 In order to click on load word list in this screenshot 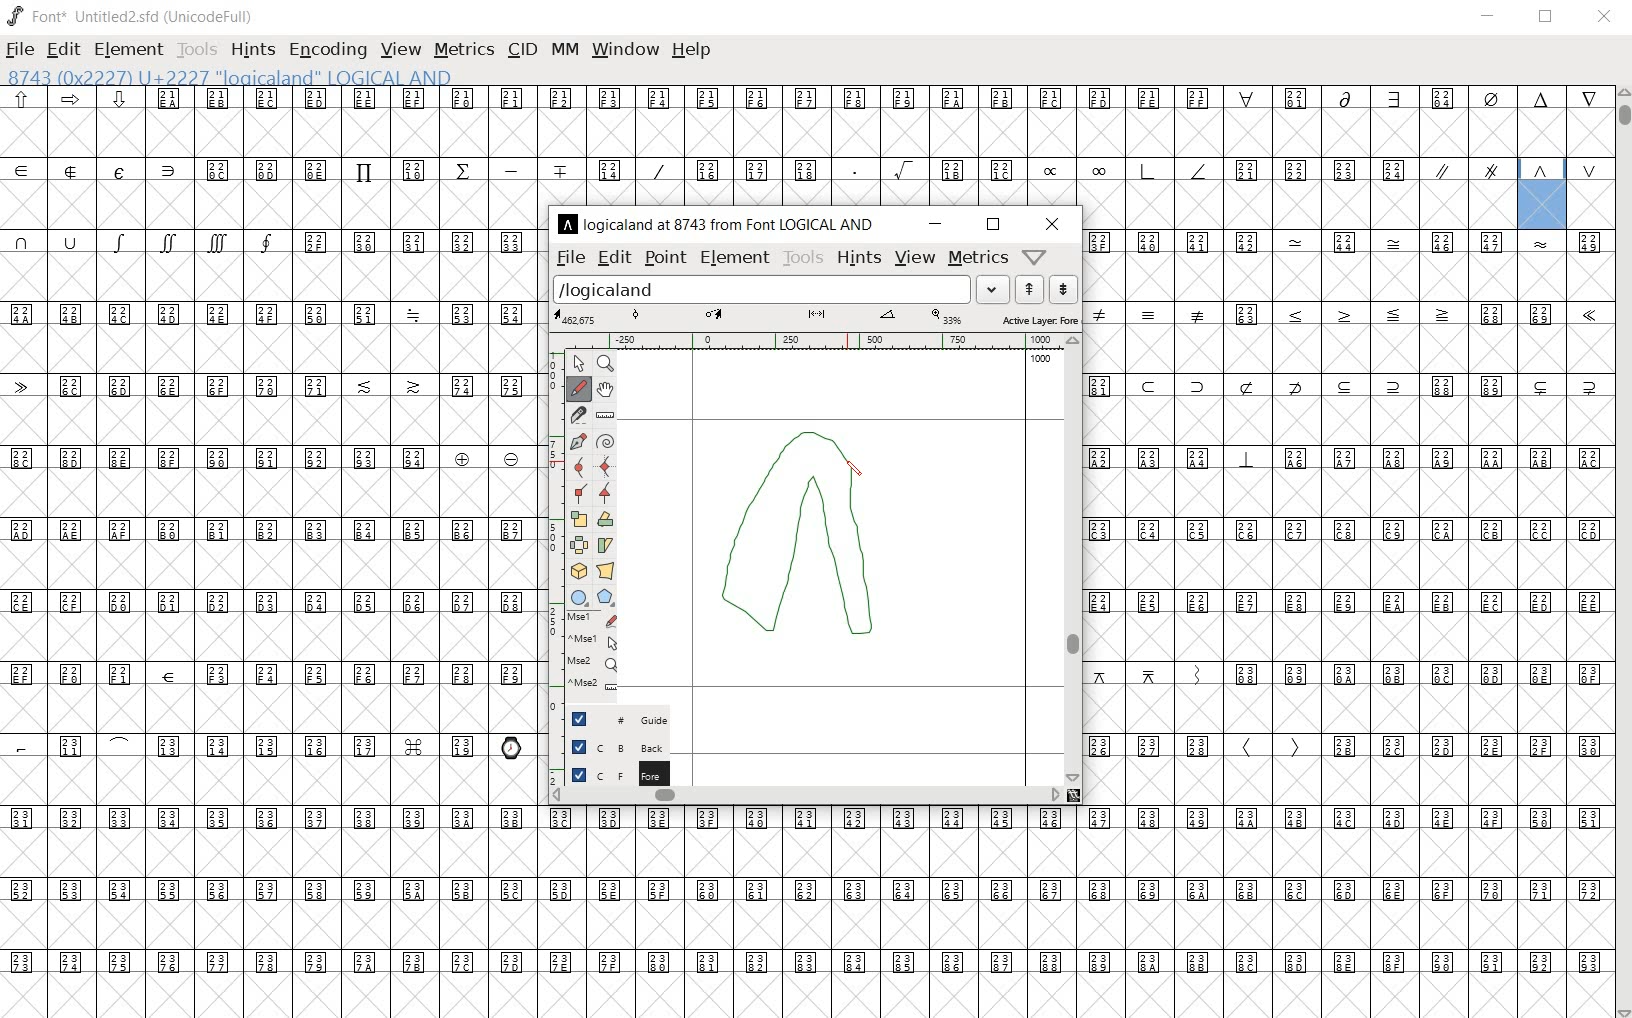, I will do `click(780, 288)`.